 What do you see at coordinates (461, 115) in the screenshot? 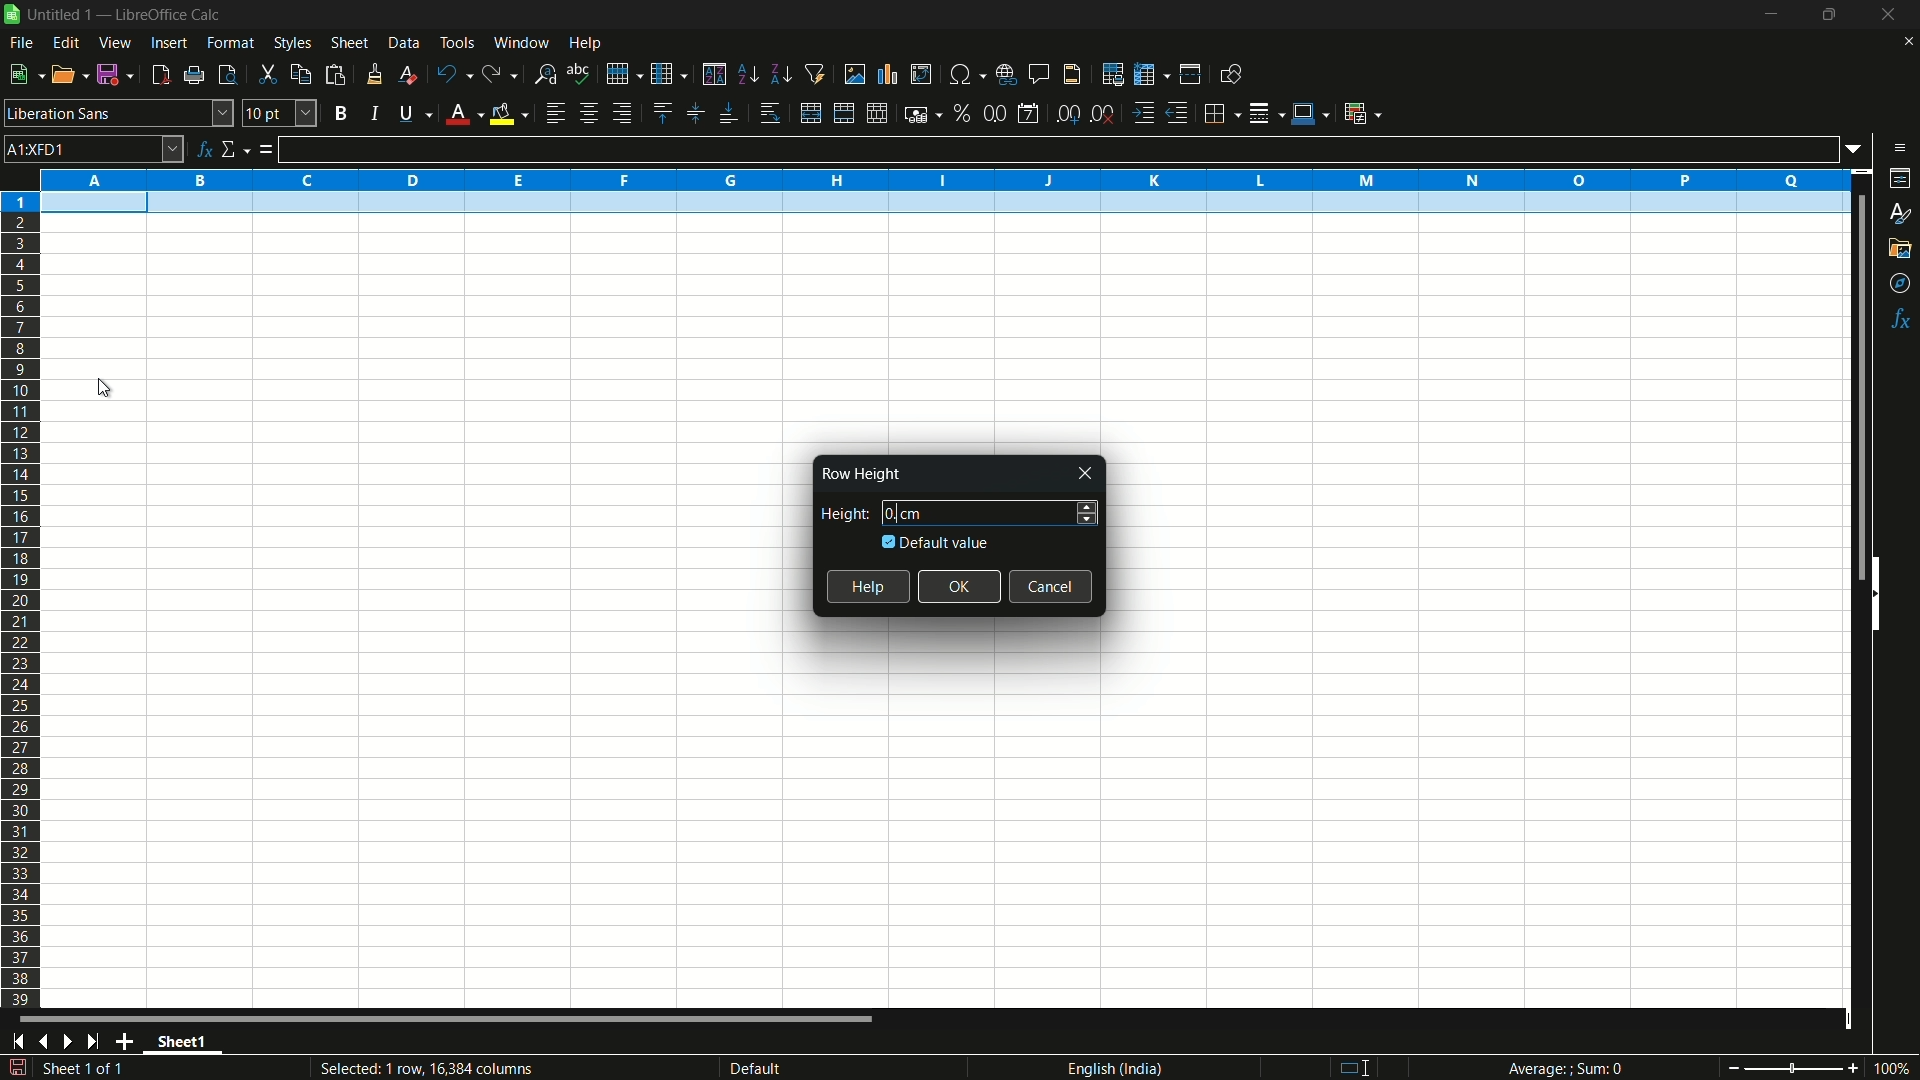
I see `font color` at bounding box center [461, 115].